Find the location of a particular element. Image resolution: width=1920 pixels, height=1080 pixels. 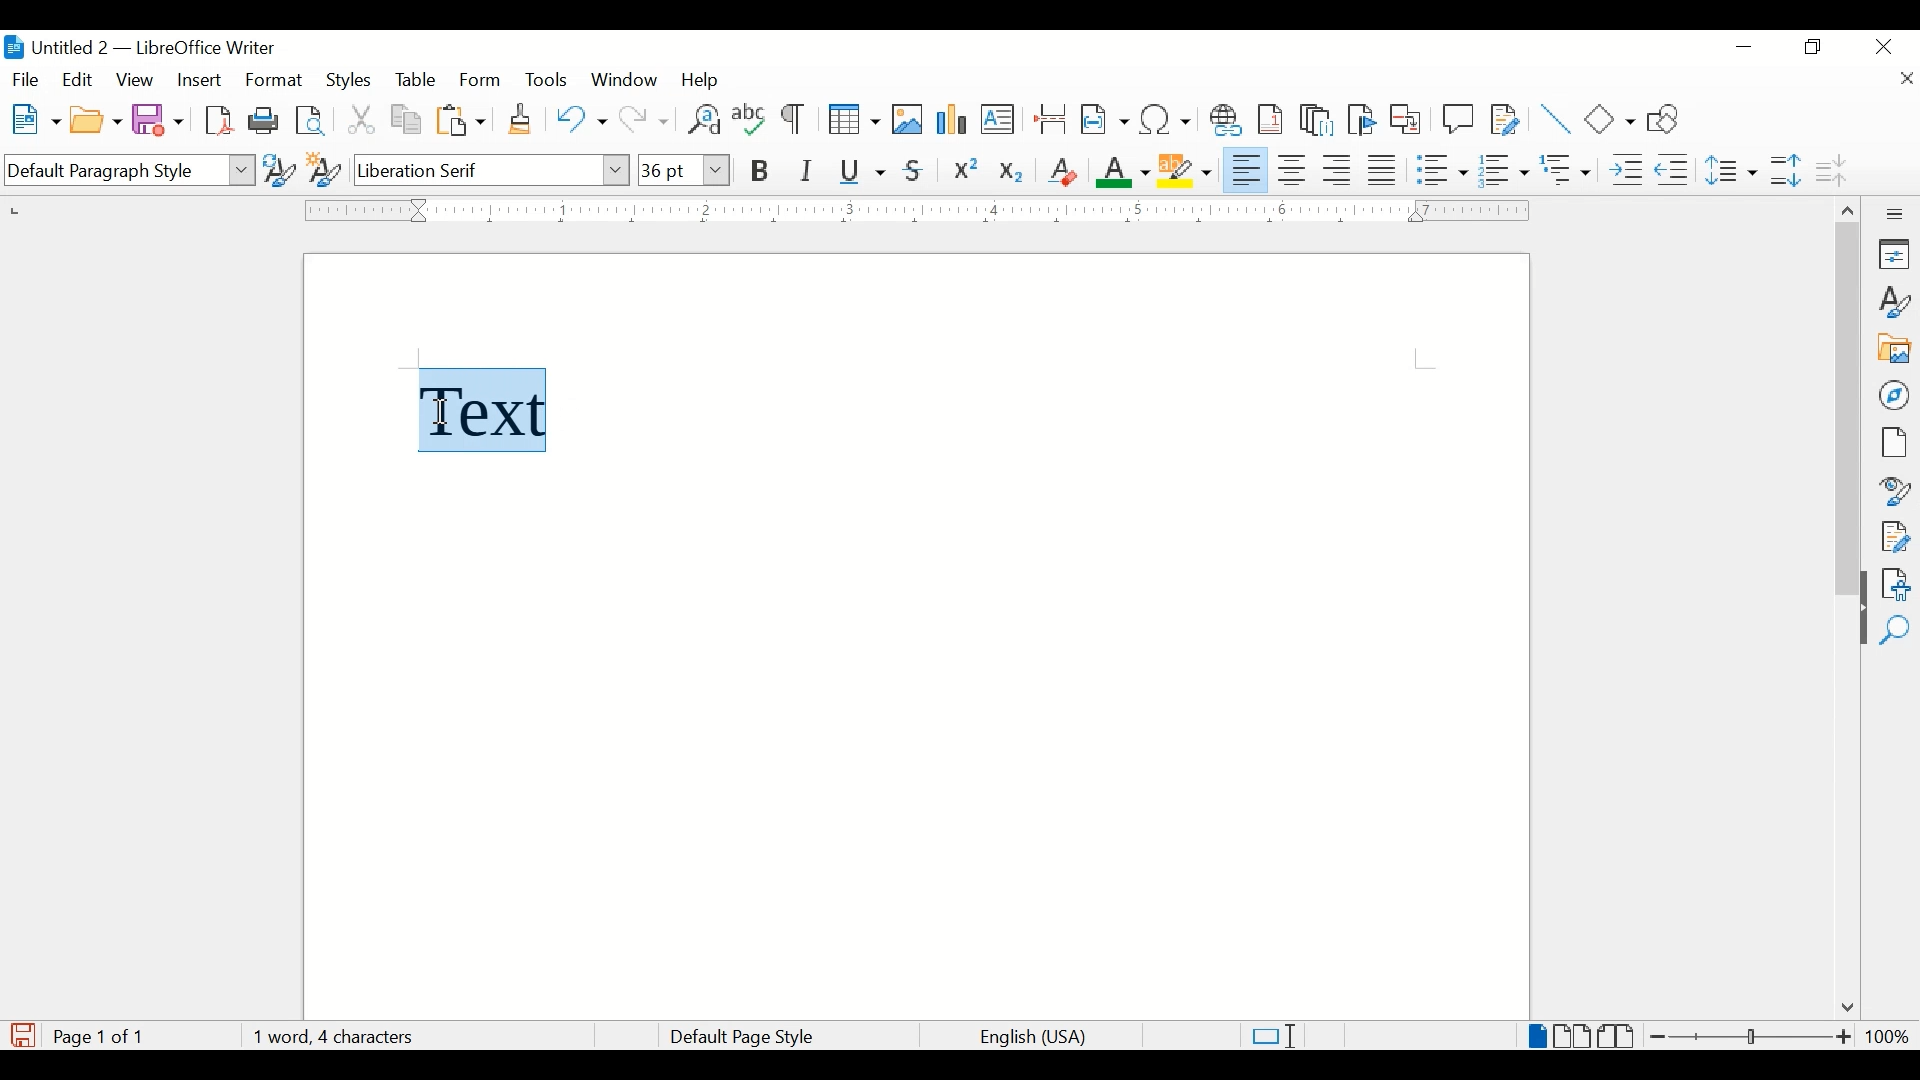

justify is located at coordinates (1383, 170).